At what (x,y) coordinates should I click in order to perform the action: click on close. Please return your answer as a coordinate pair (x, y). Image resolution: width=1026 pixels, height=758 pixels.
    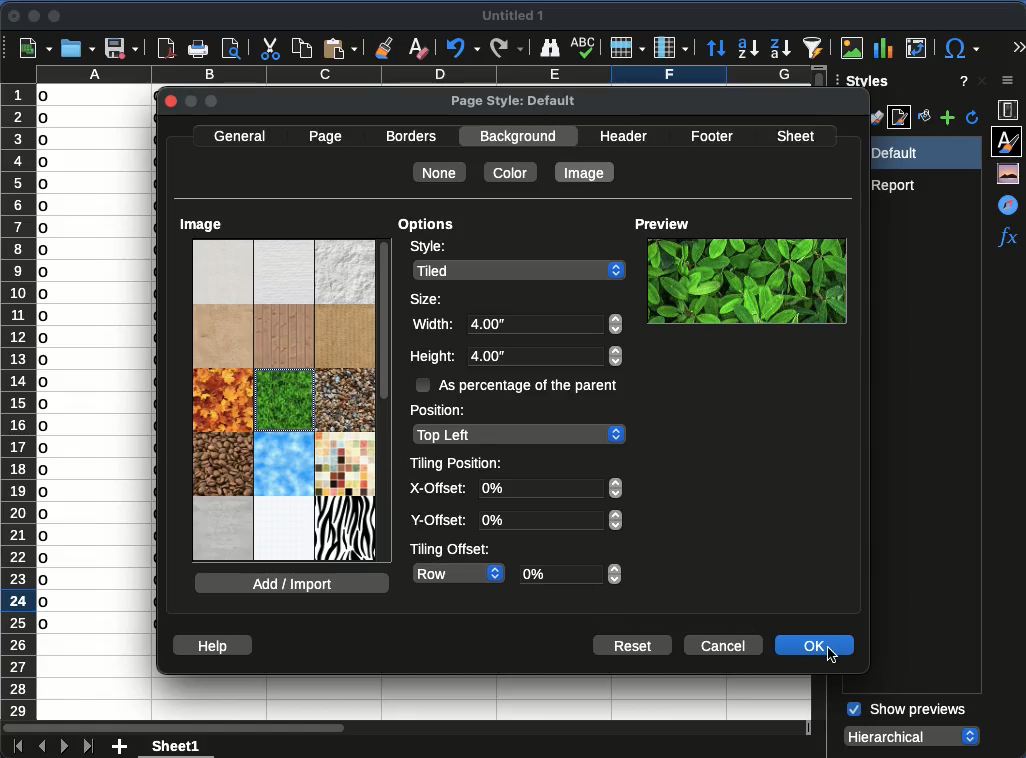
    Looking at the image, I should click on (13, 16).